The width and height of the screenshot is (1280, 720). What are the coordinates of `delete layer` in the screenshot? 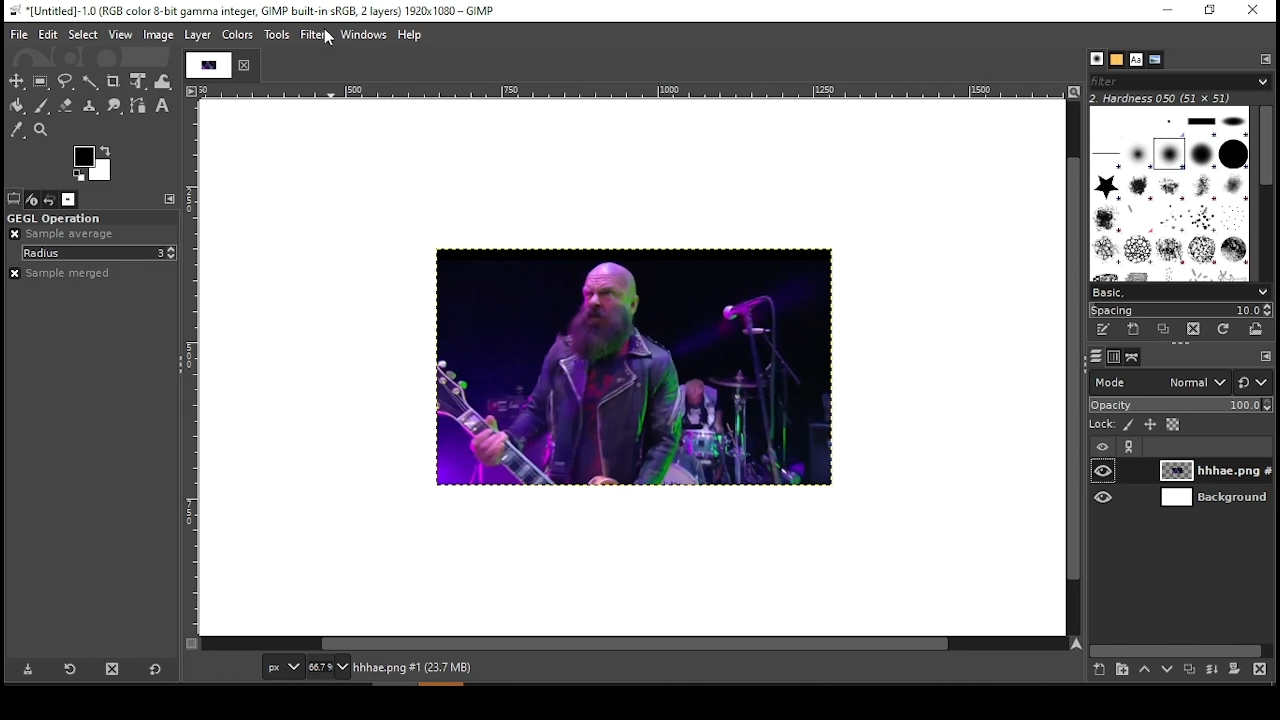 It's located at (1263, 670).